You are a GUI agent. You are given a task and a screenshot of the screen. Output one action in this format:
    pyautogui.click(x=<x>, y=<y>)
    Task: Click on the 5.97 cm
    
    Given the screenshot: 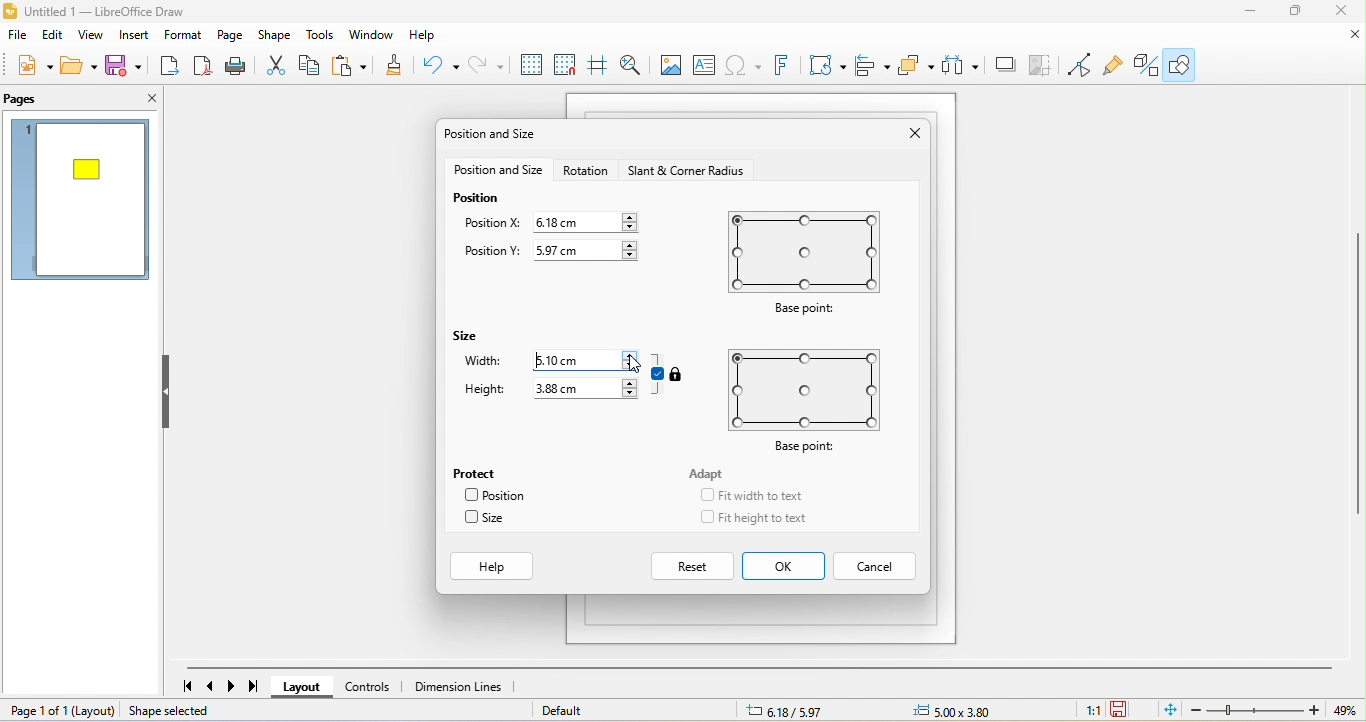 What is the action you would take?
    pyautogui.click(x=588, y=251)
    